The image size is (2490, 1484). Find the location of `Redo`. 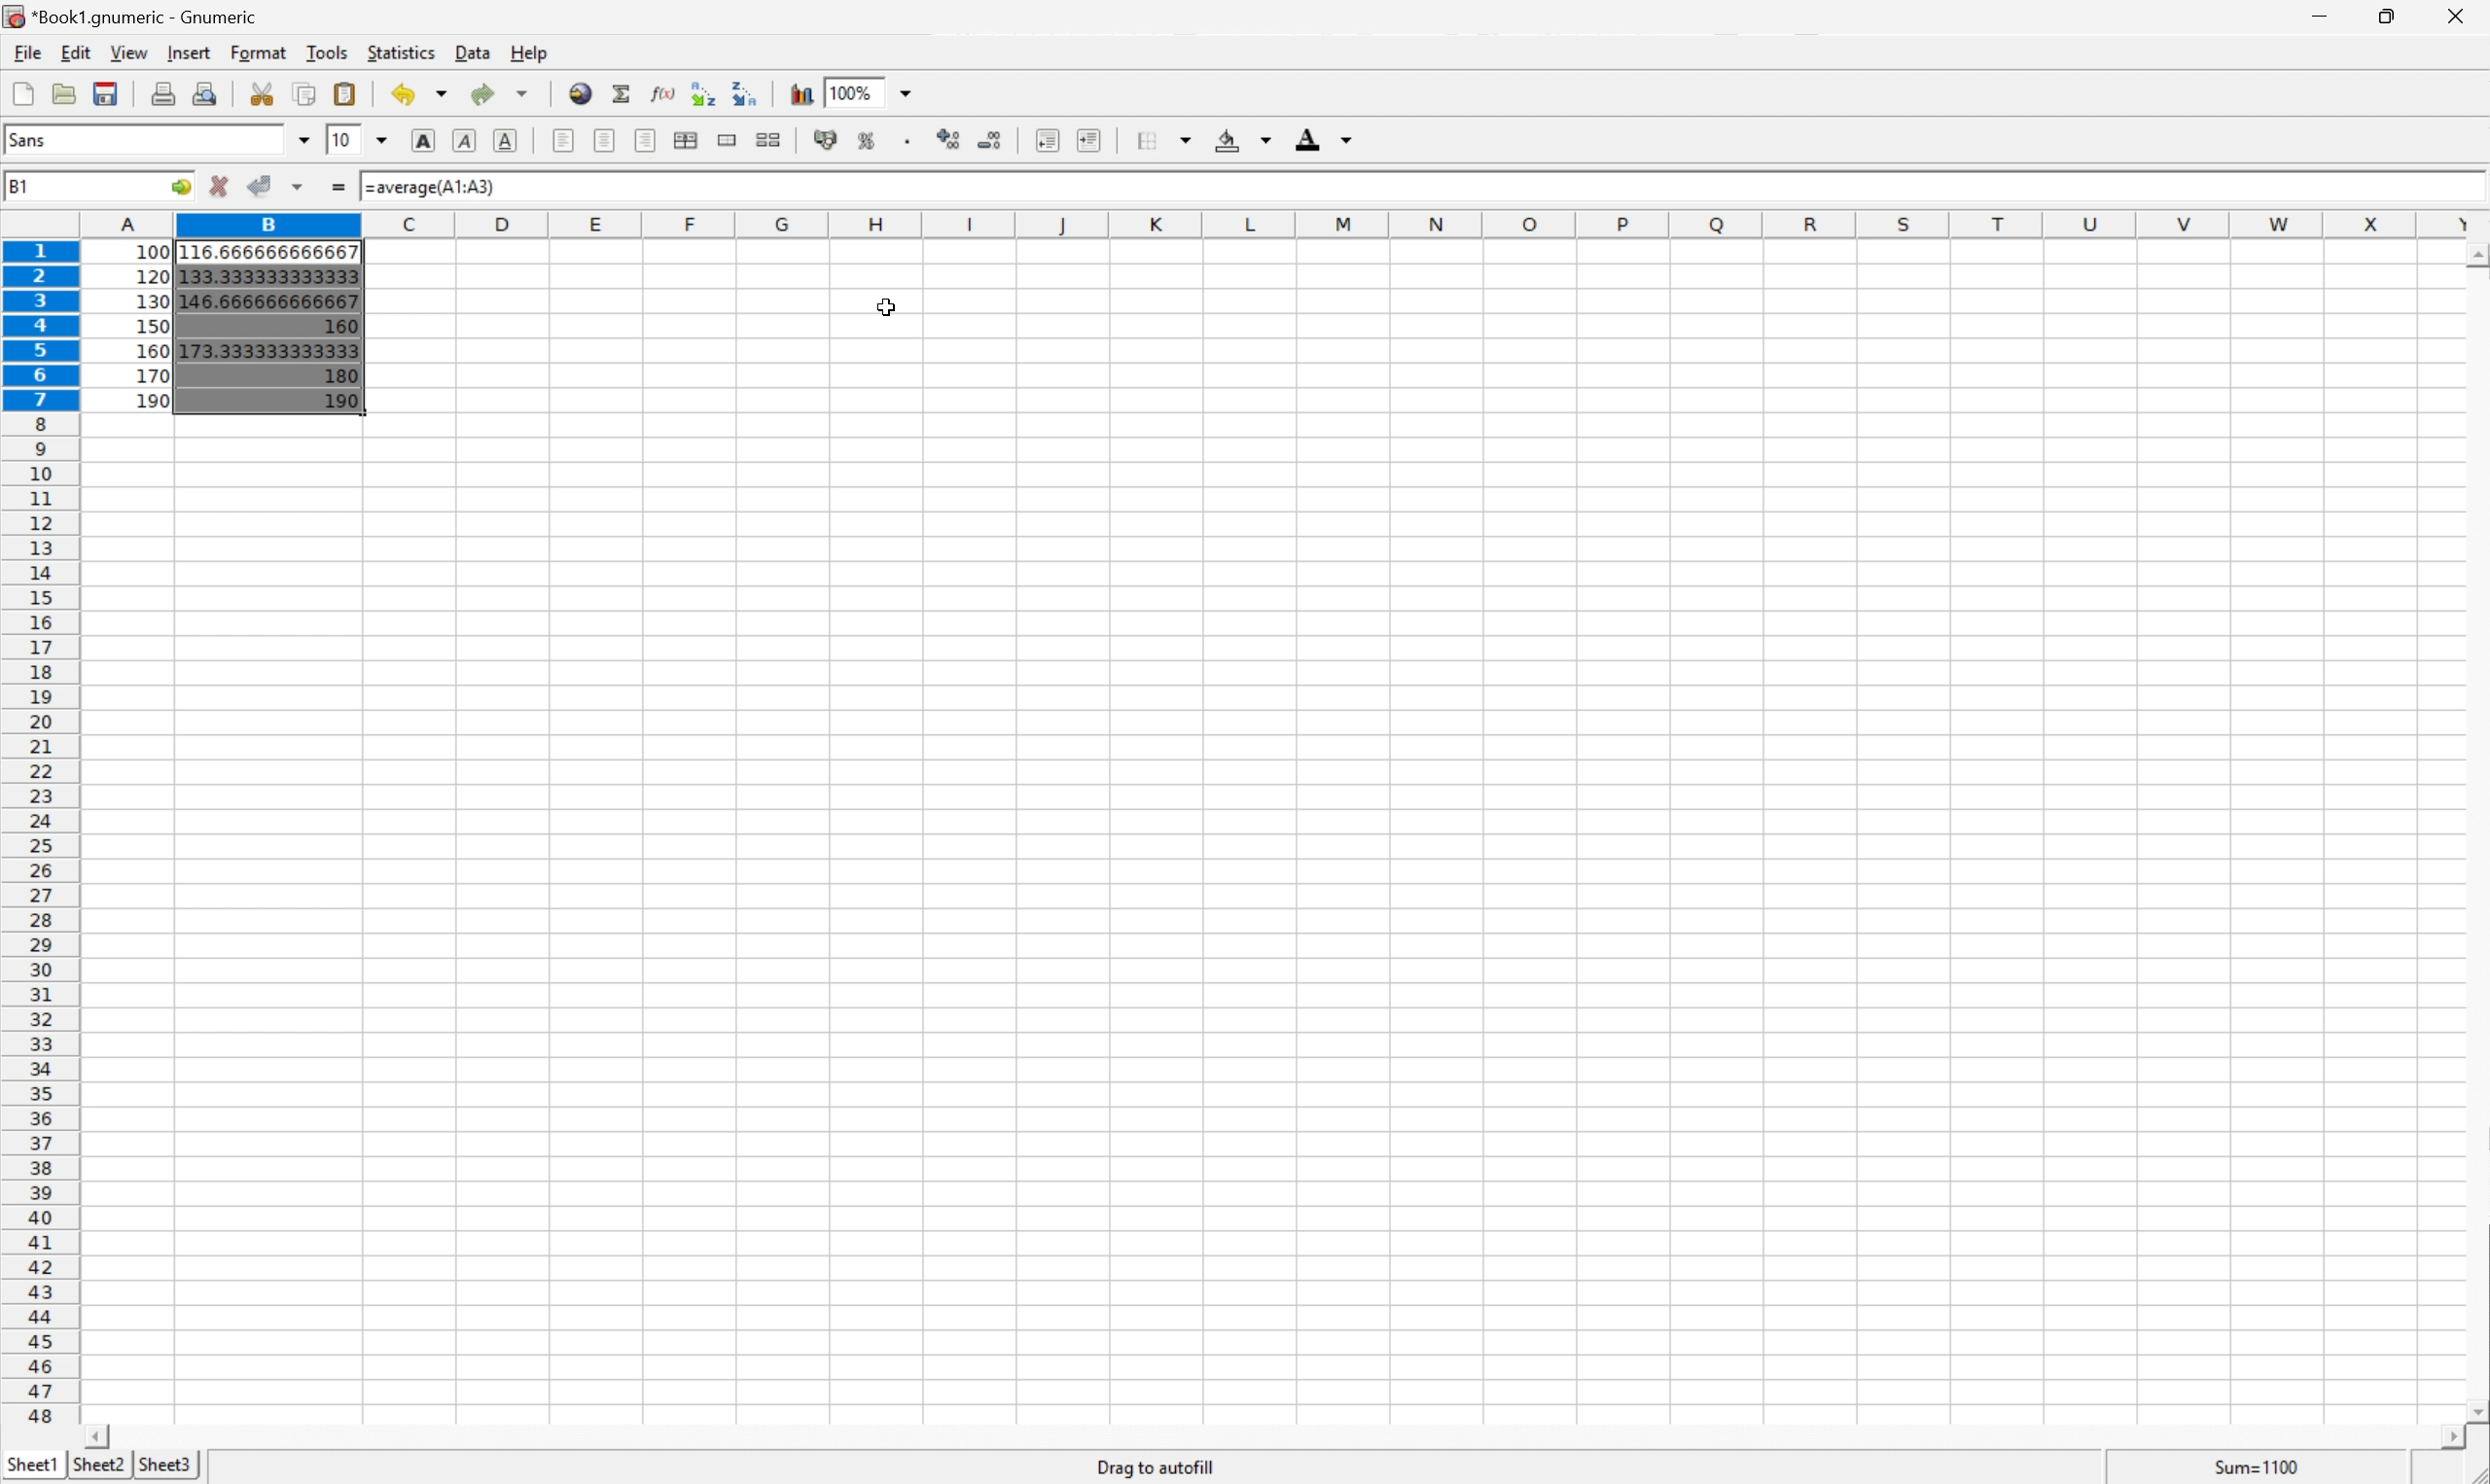

Redo is located at coordinates (495, 94).